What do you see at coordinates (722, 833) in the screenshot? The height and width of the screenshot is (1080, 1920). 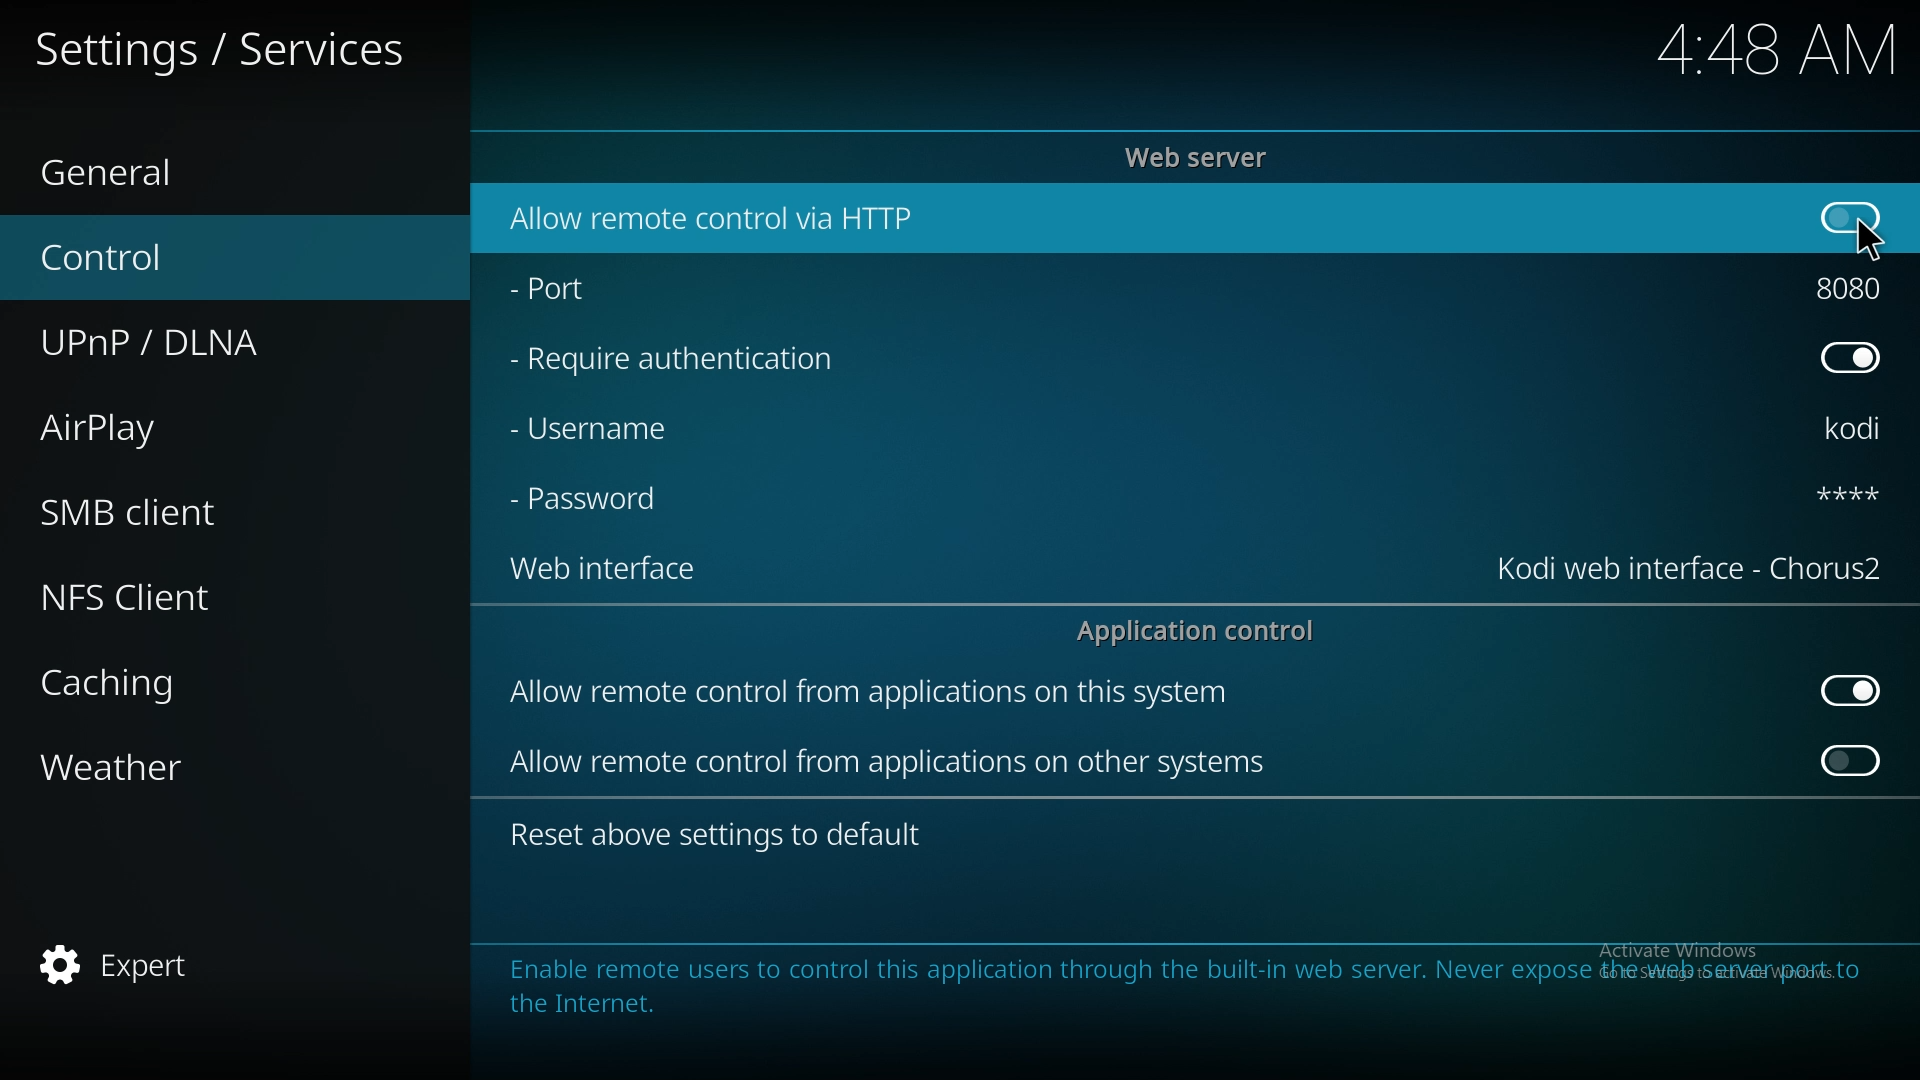 I see `reset settings` at bounding box center [722, 833].